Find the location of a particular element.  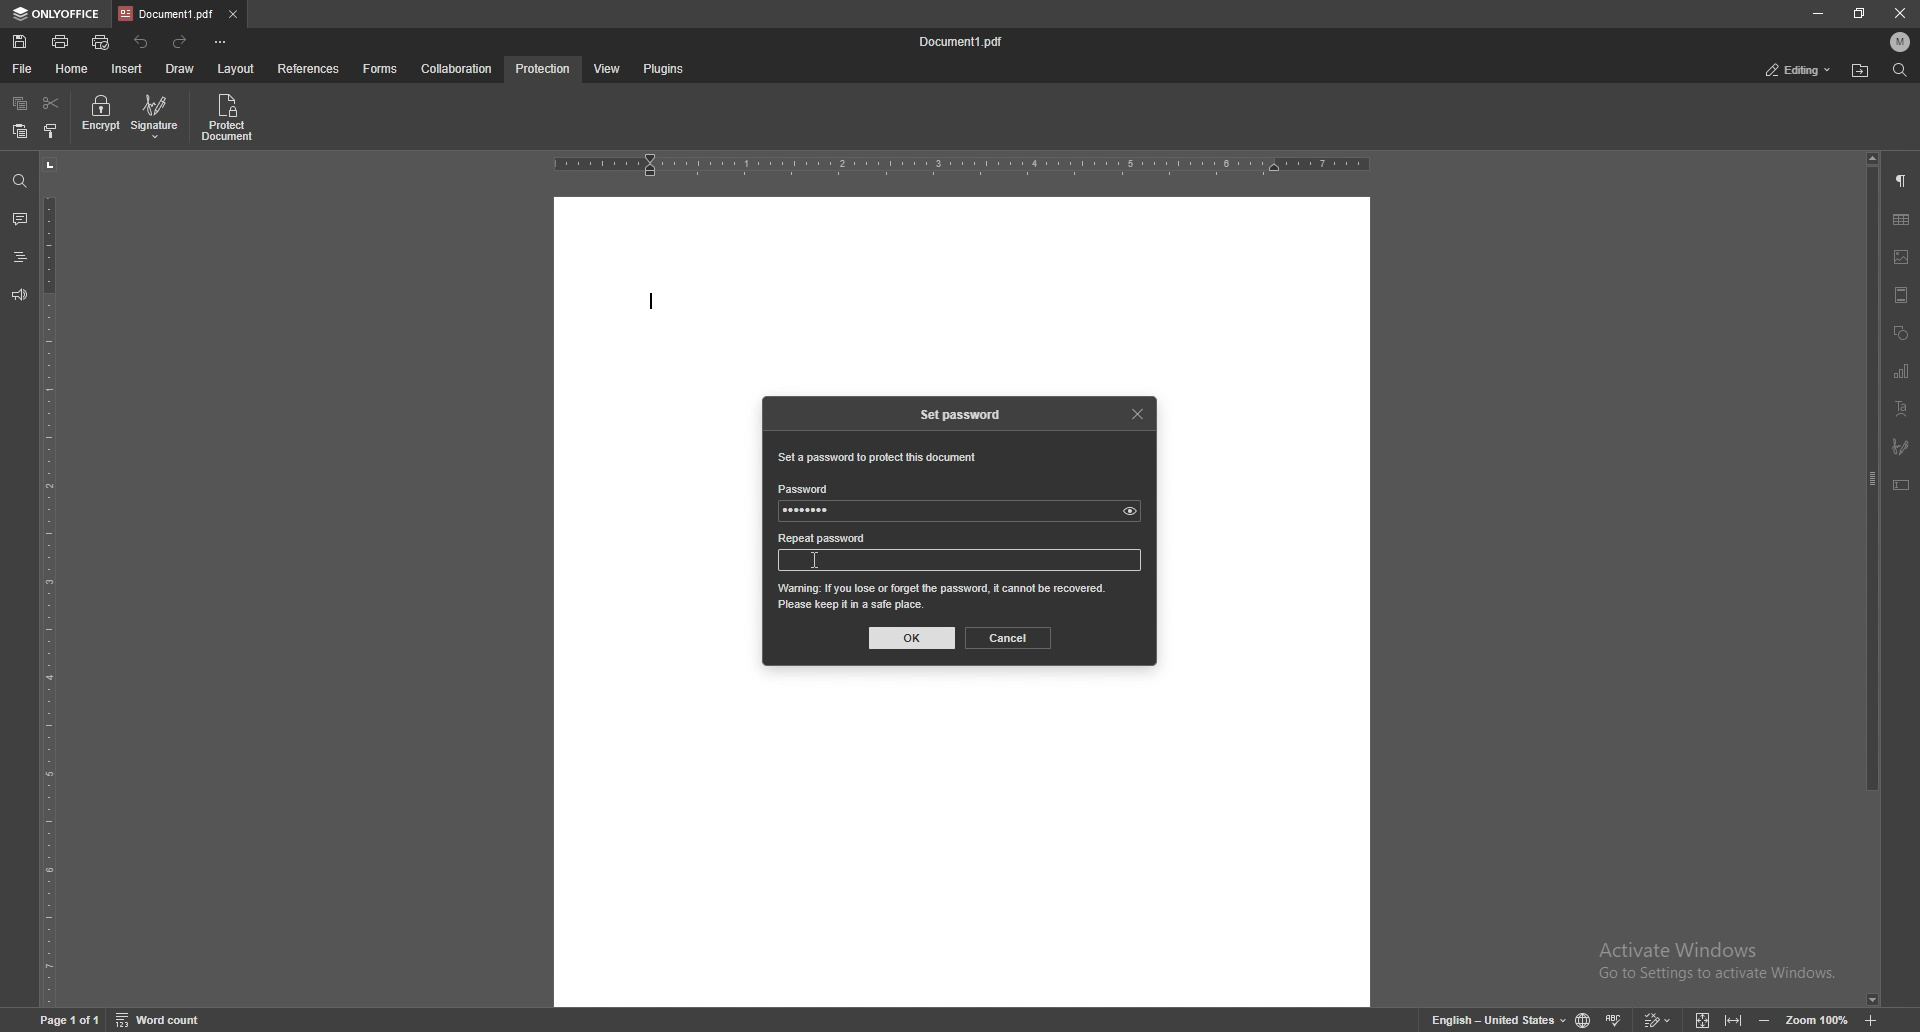

undo is located at coordinates (142, 43).